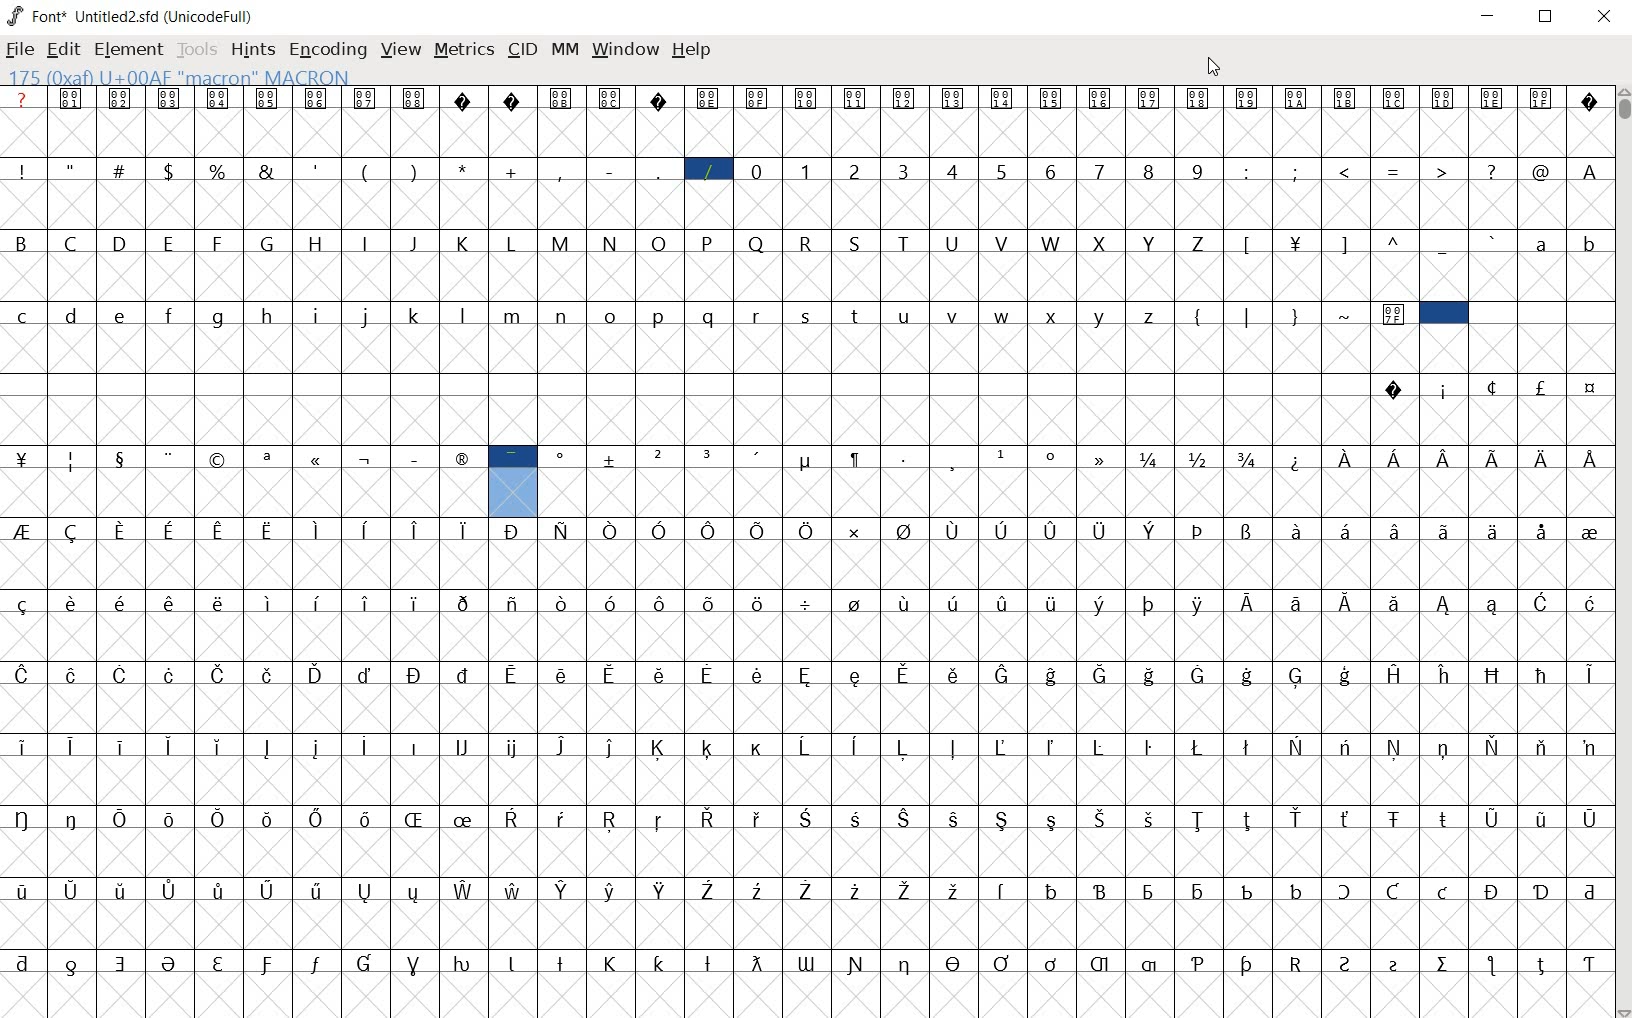 The image size is (1632, 1018). What do you see at coordinates (1489, 410) in the screenshot?
I see `special characters` at bounding box center [1489, 410].